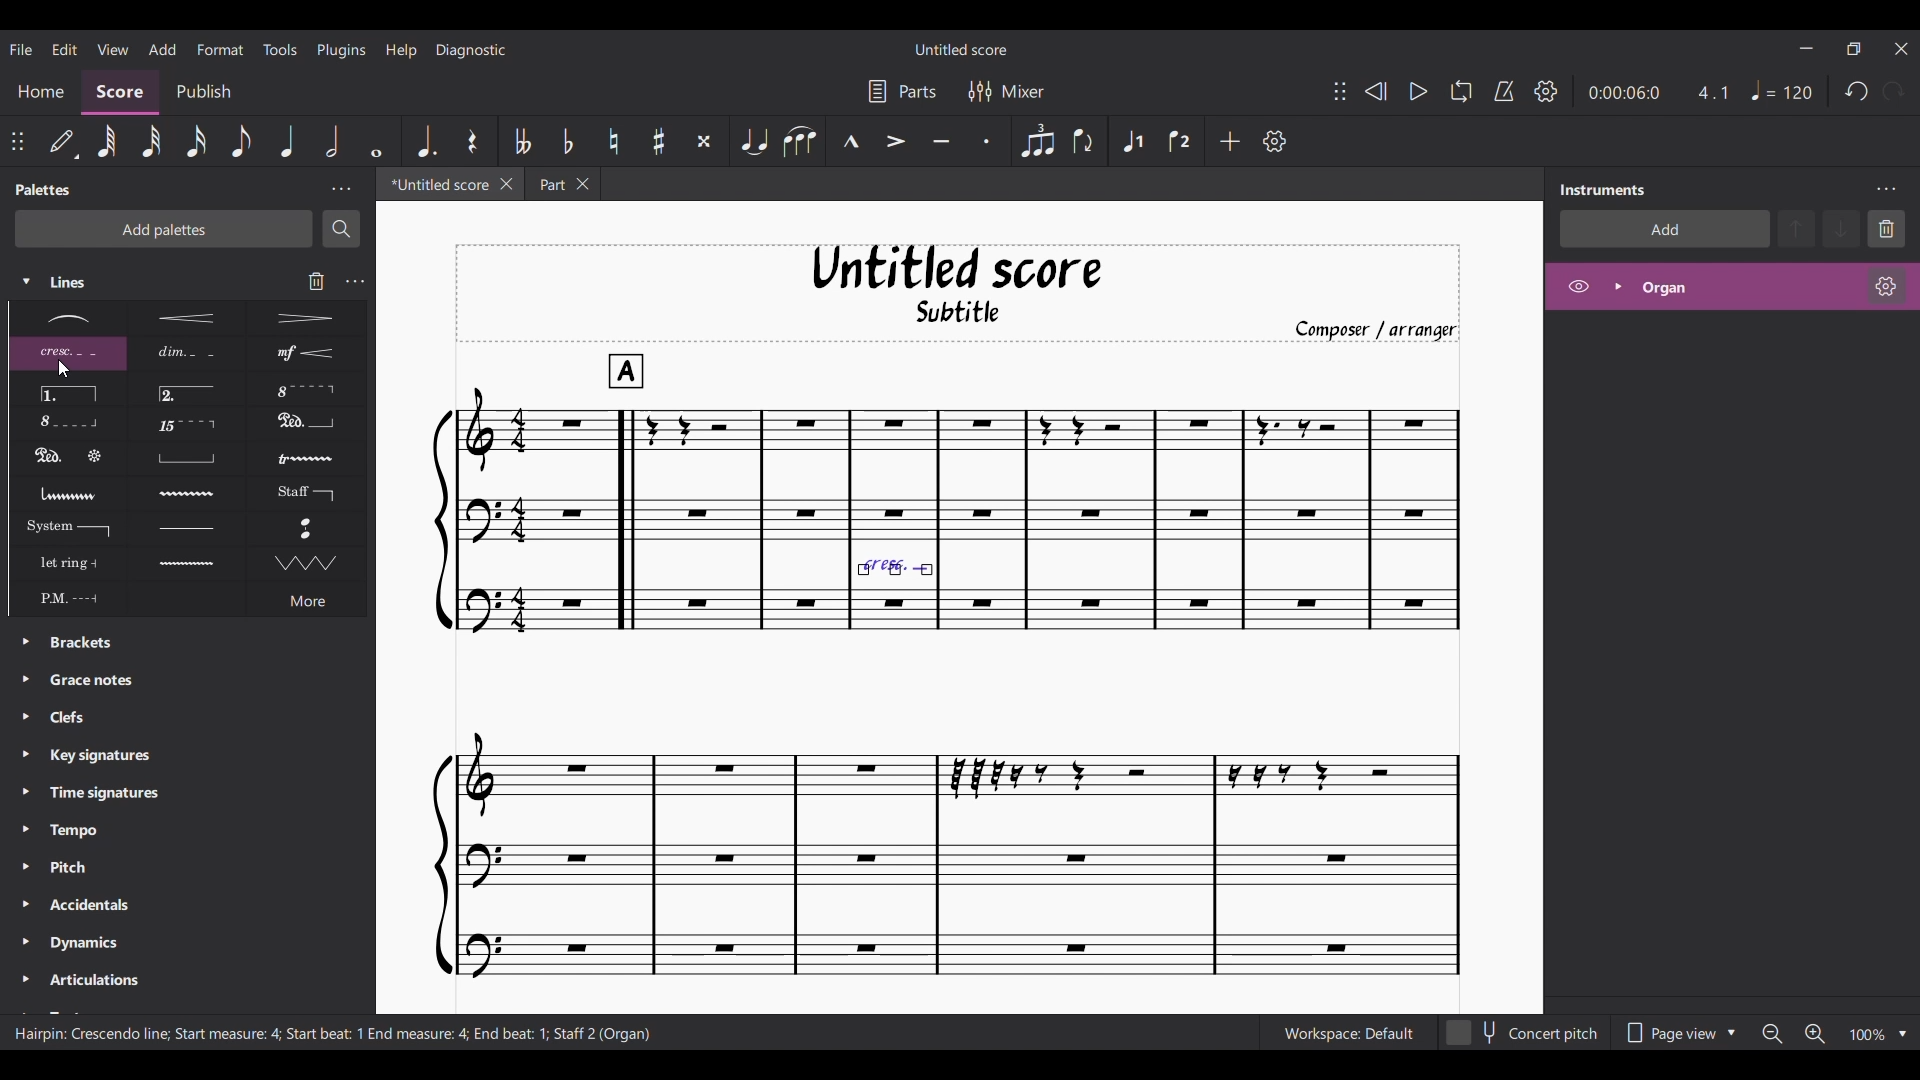 The image size is (1920, 1080). What do you see at coordinates (63, 141) in the screenshot?
I see `Default` at bounding box center [63, 141].